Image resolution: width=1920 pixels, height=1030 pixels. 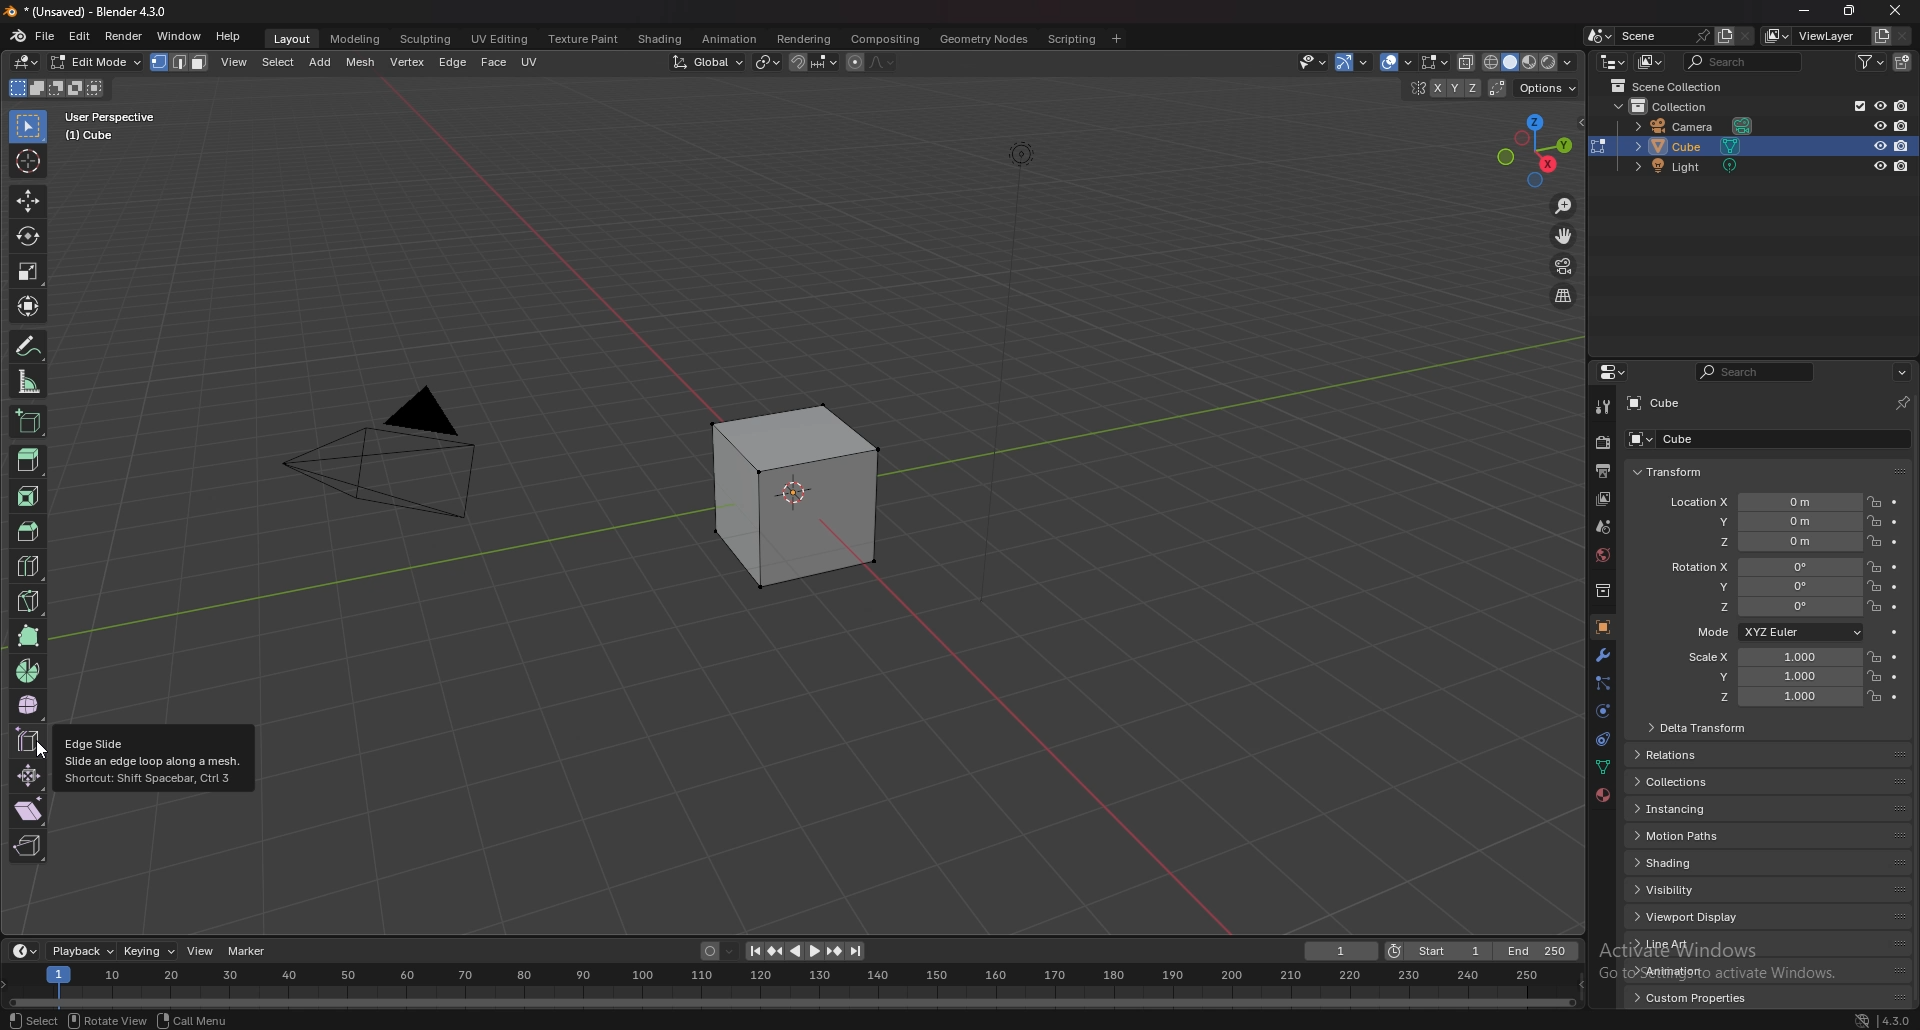 I want to click on title, so click(x=95, y=11).